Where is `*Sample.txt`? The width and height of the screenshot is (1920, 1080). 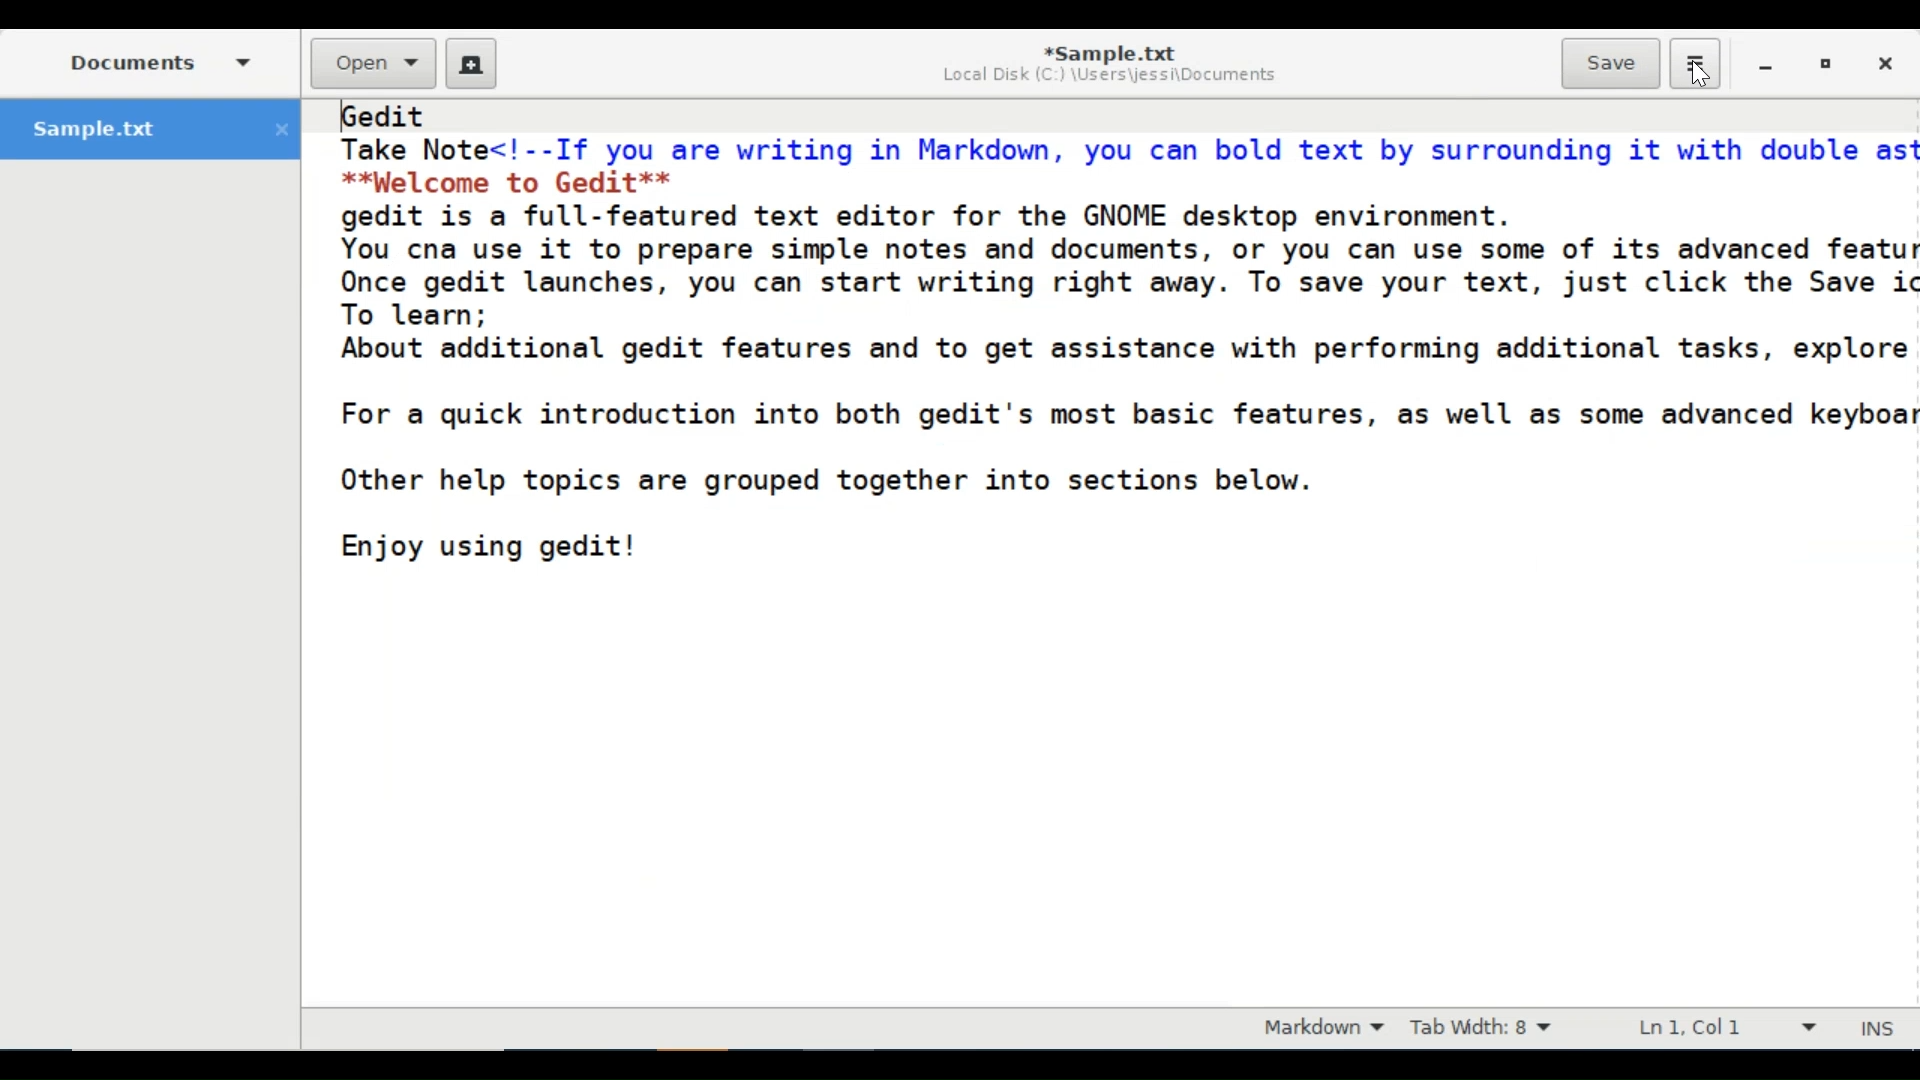
*Sample.txt is located at coordinates (1108, 51).